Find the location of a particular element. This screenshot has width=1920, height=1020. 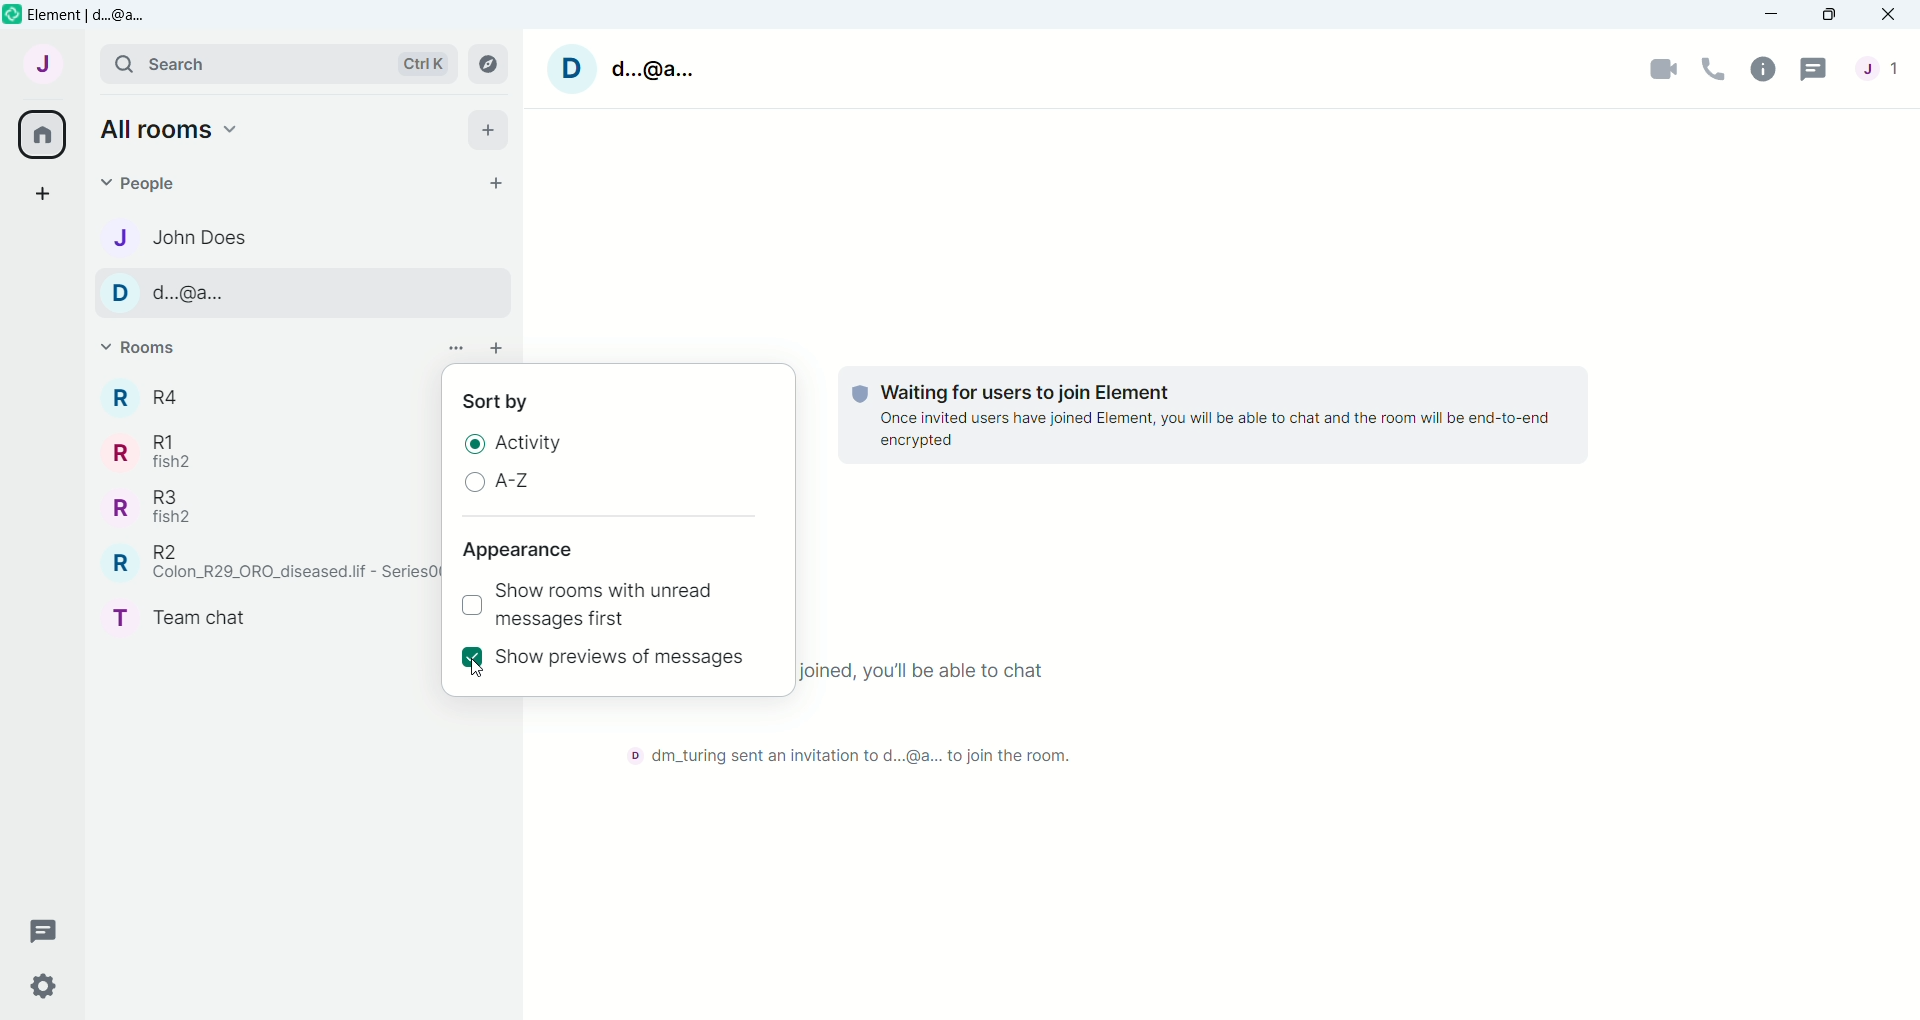

Text is located at coordinates (836, 750).